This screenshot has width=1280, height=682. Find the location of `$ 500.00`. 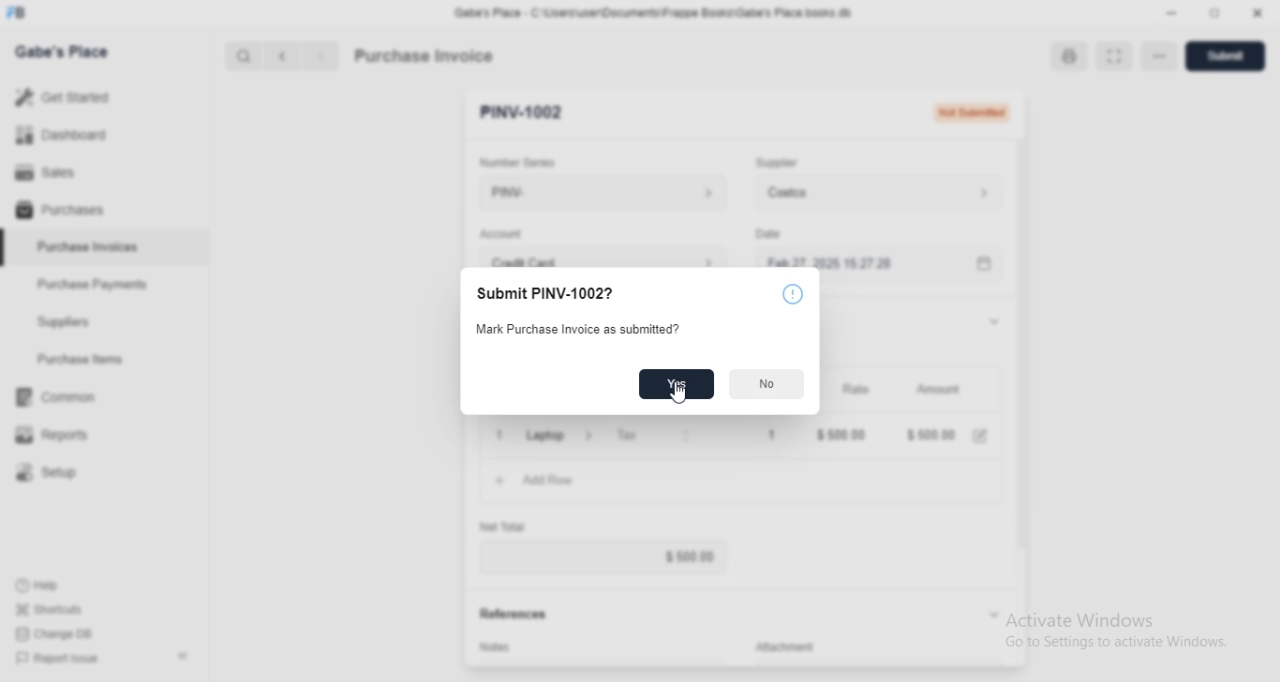

$ 500.00 is located at coordinates (841, 435).